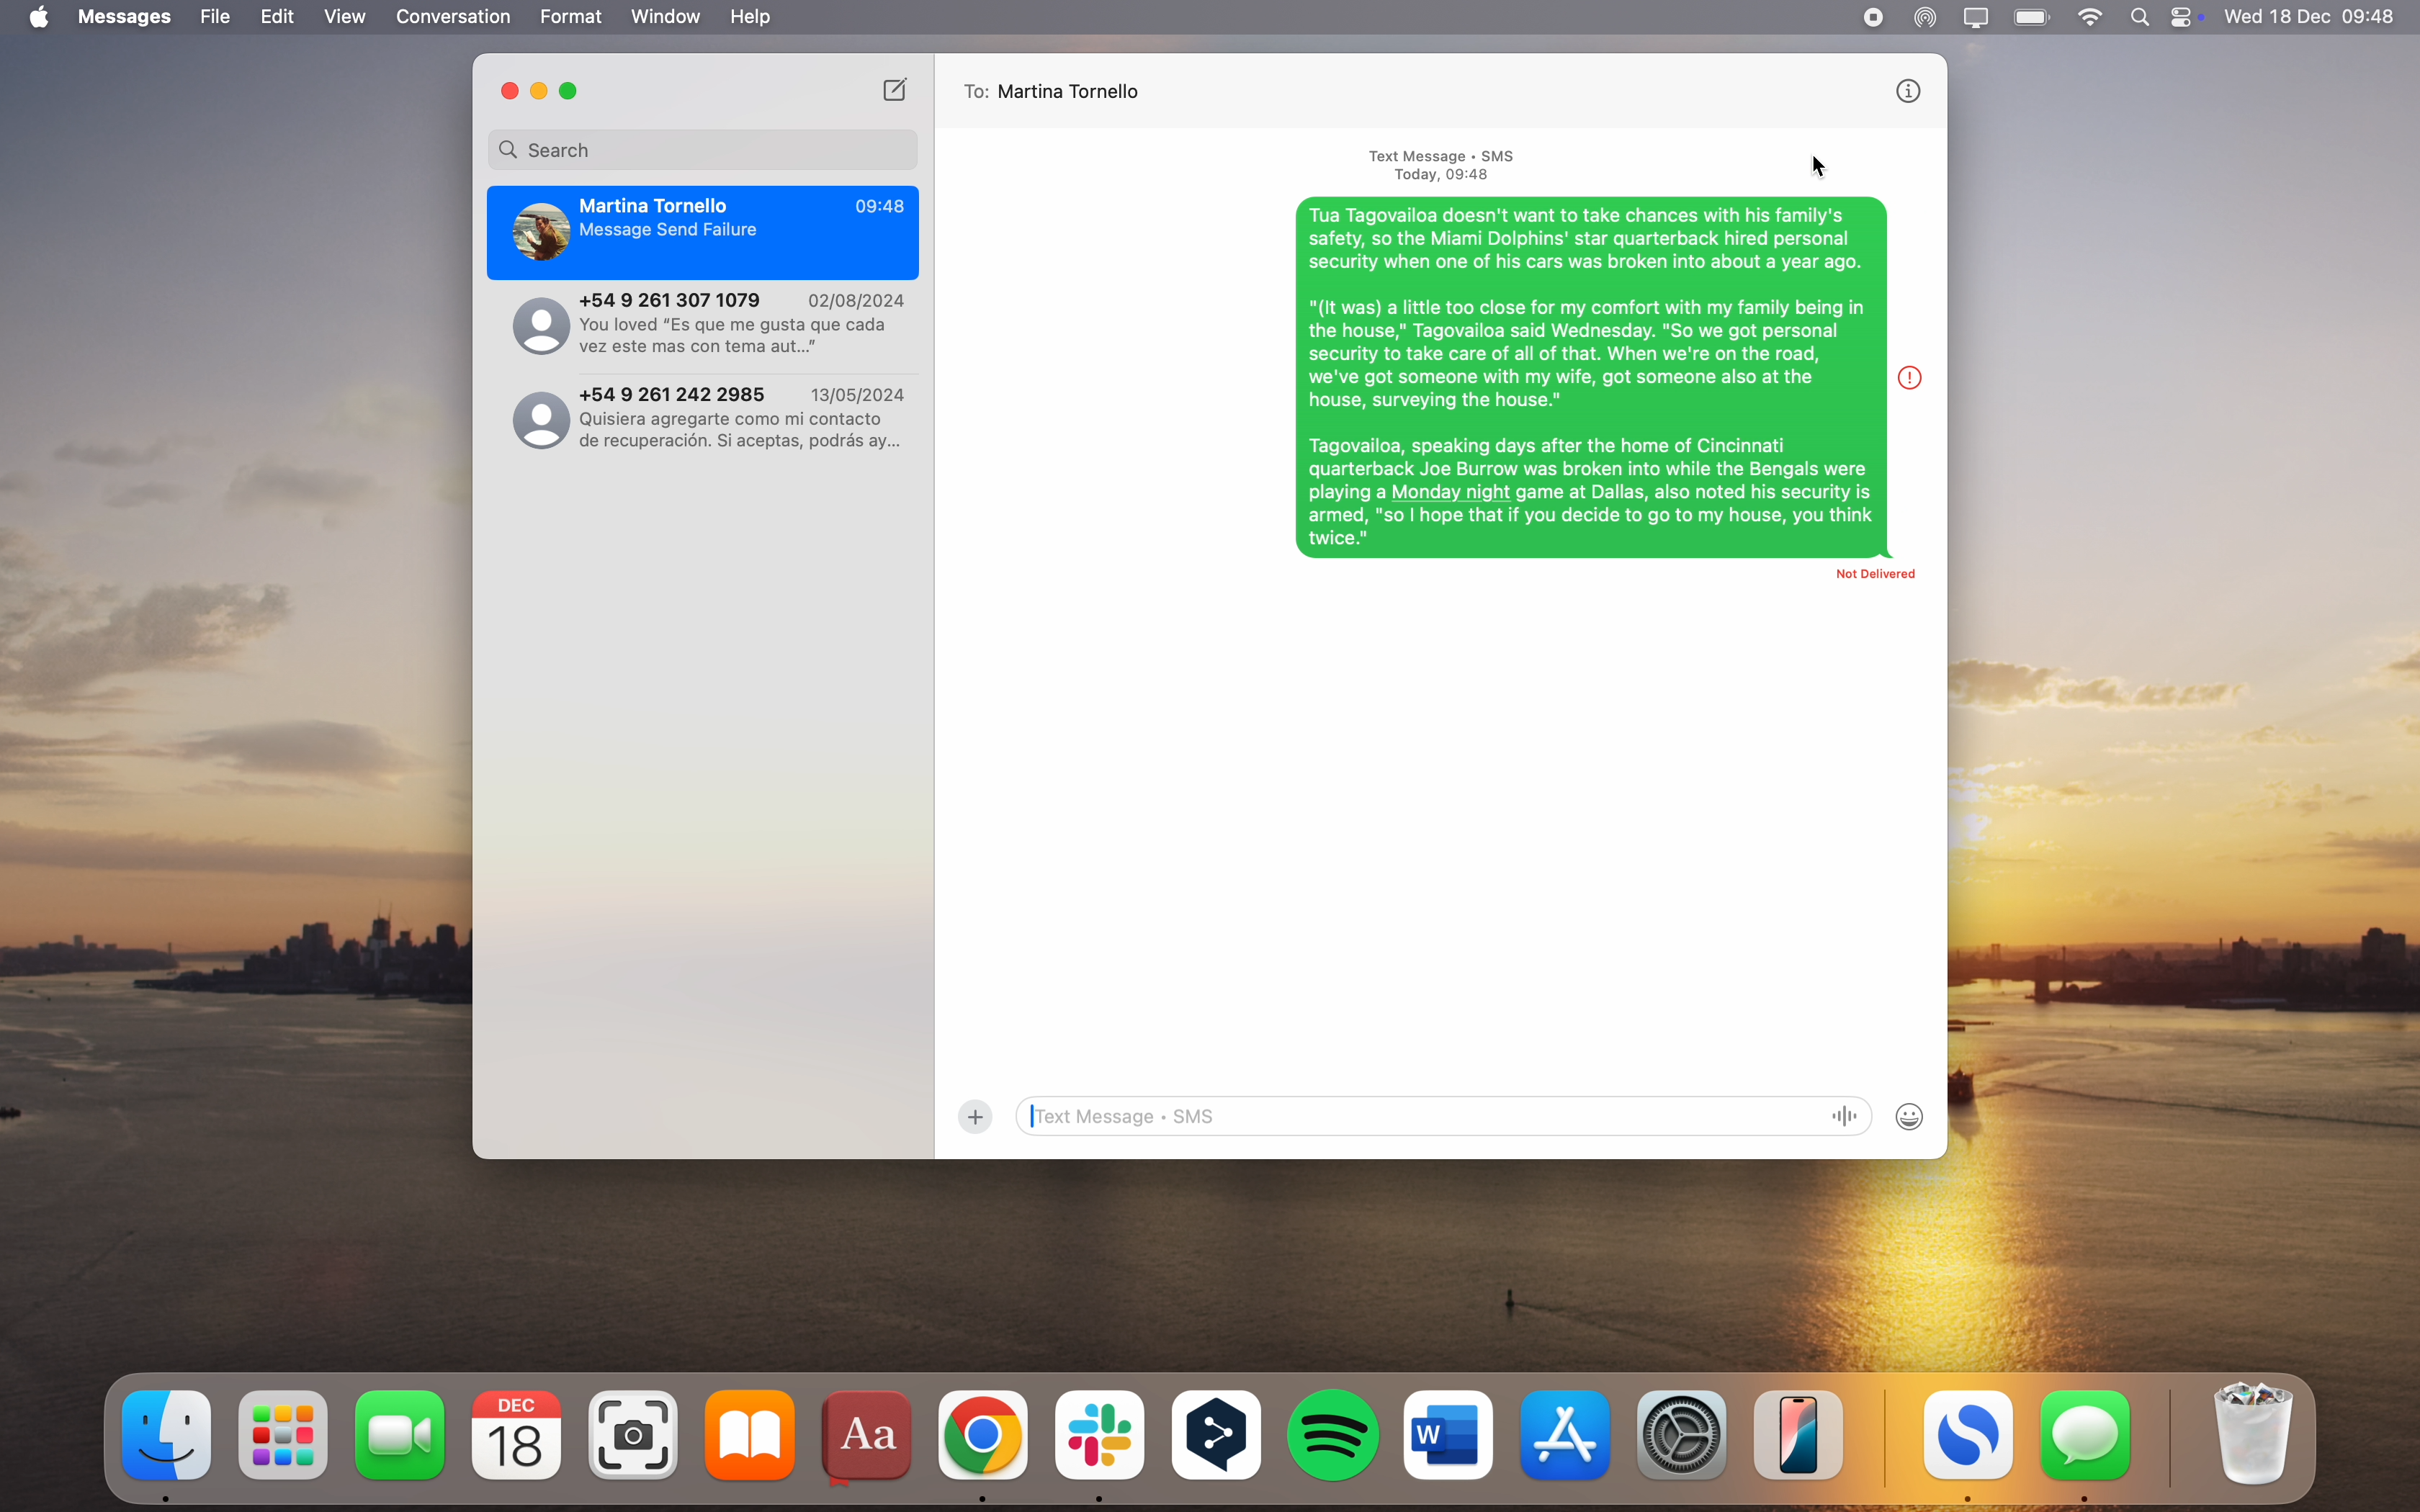 The height and width of the screenshot is (1512, 2420). I want to click on view, so click(345, 17).